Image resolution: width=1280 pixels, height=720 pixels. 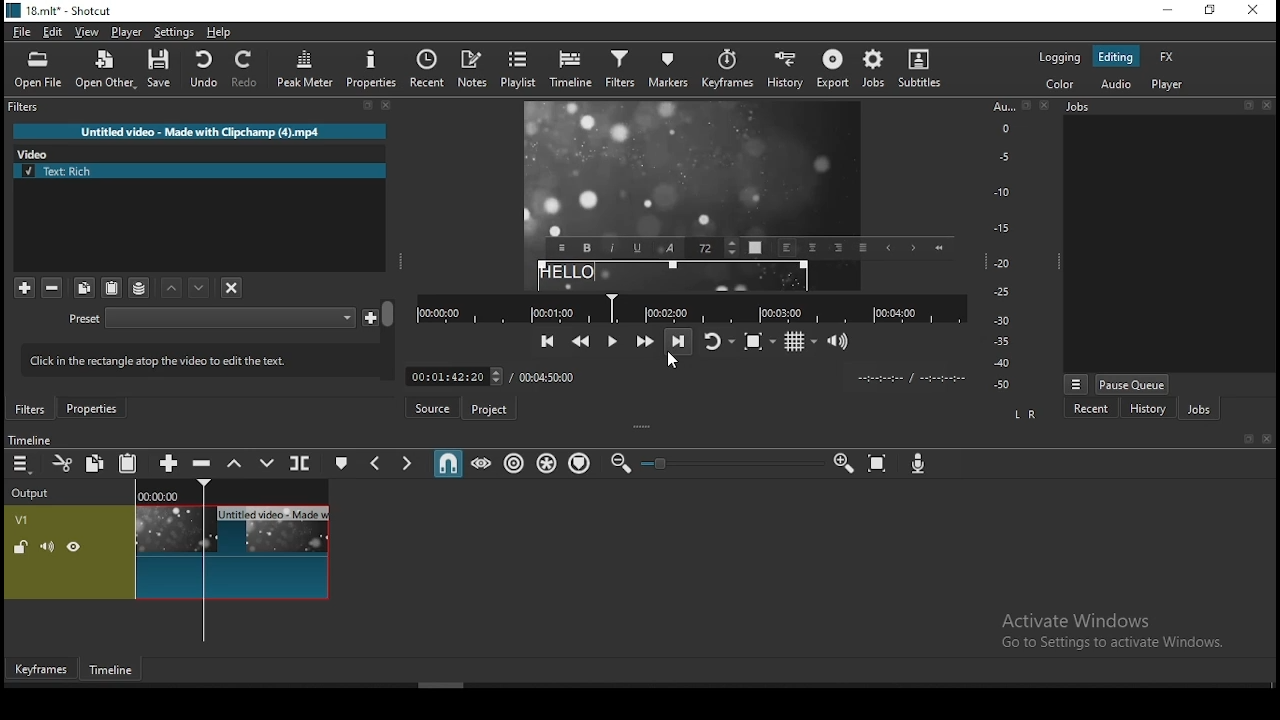 I want to click on zoom timeline out, so click(x=620, y=463).